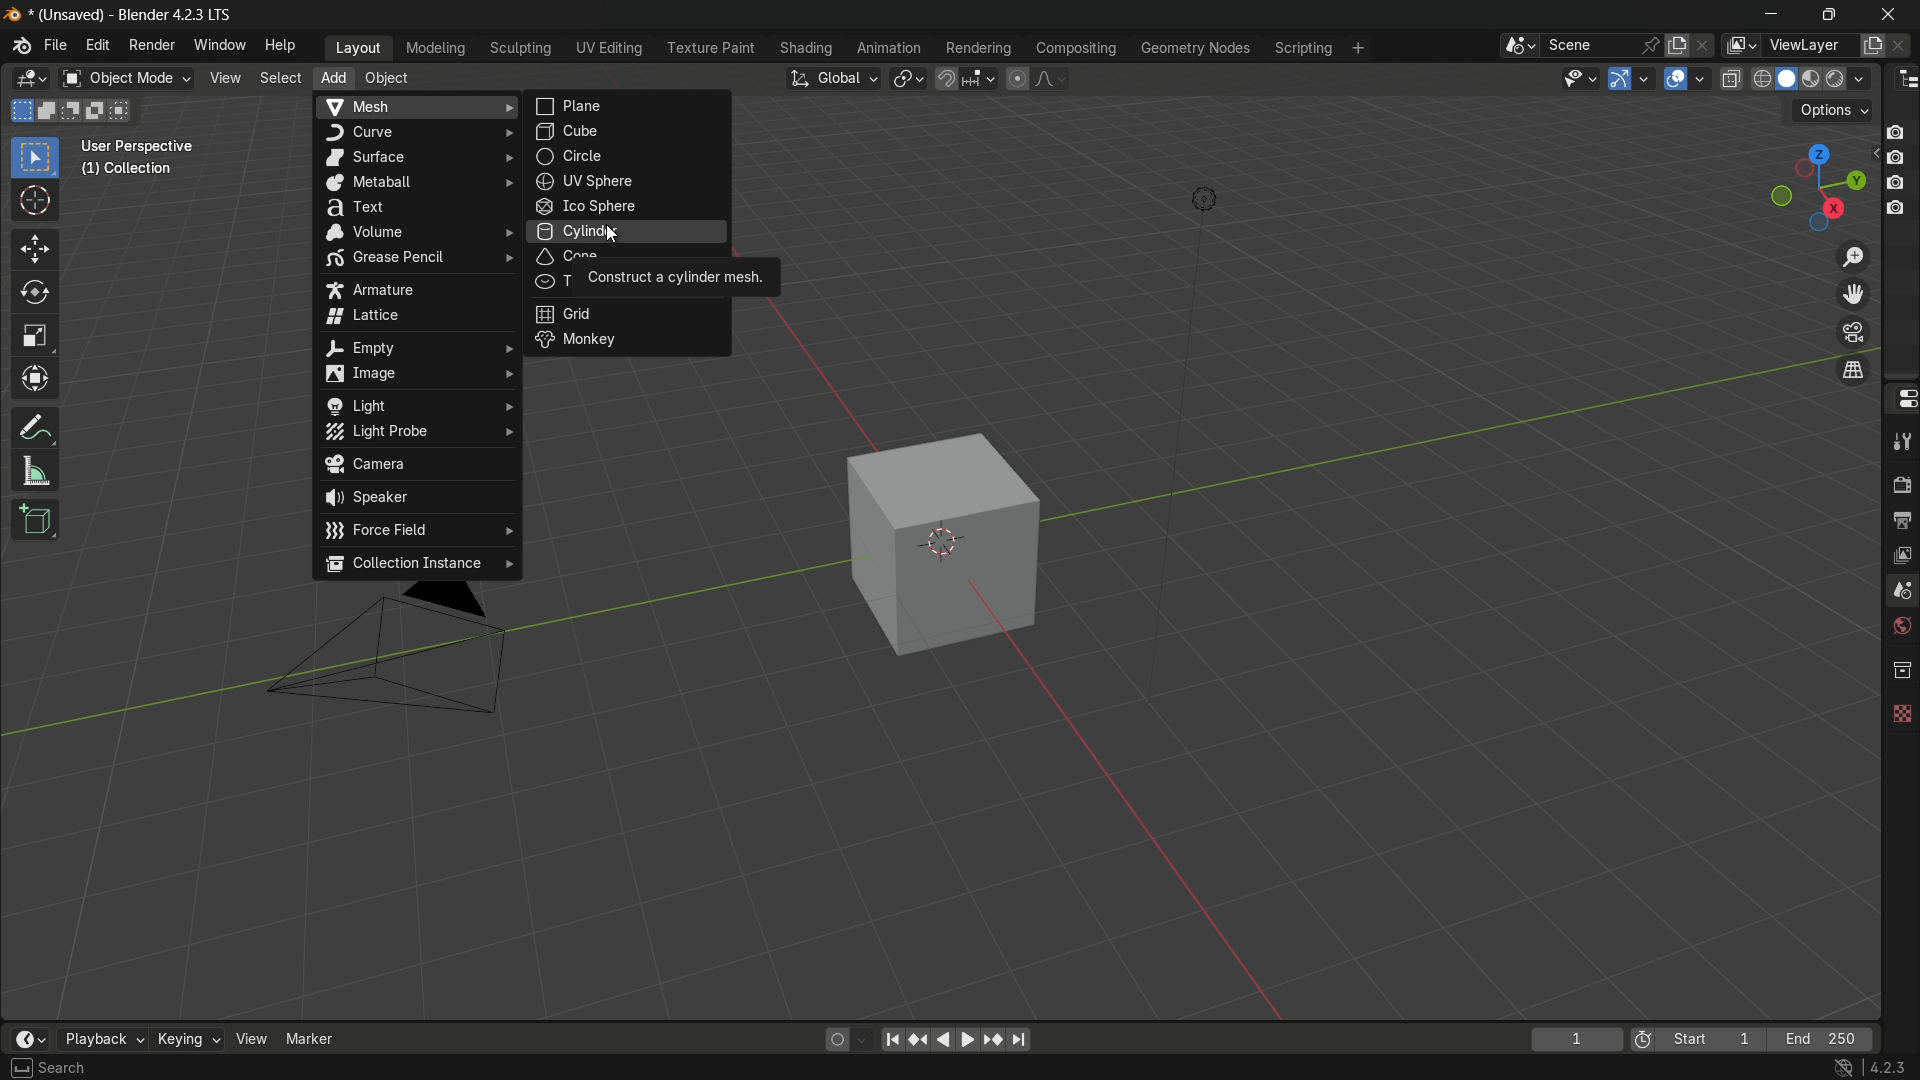  I want to click on mesh, so click(416, 107).